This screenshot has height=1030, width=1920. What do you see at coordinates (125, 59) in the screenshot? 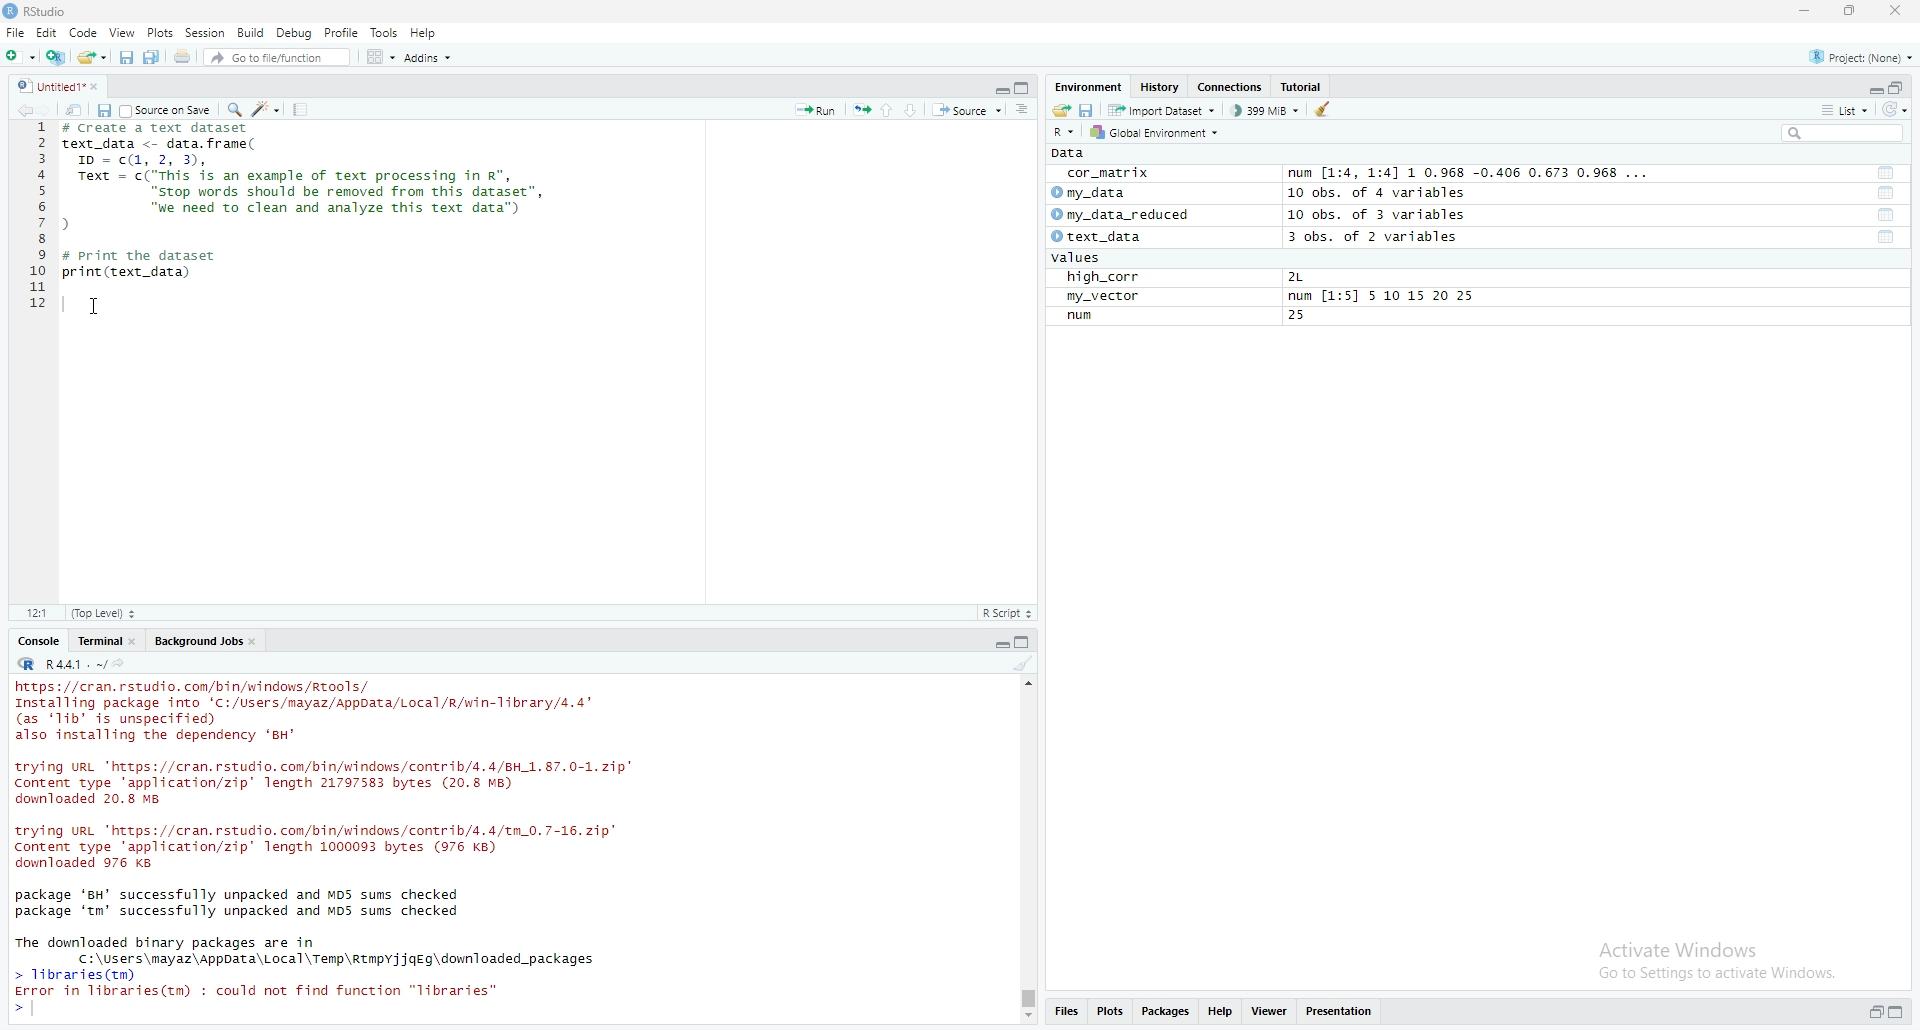
I see `save current document` at bounding box center [125, 59].